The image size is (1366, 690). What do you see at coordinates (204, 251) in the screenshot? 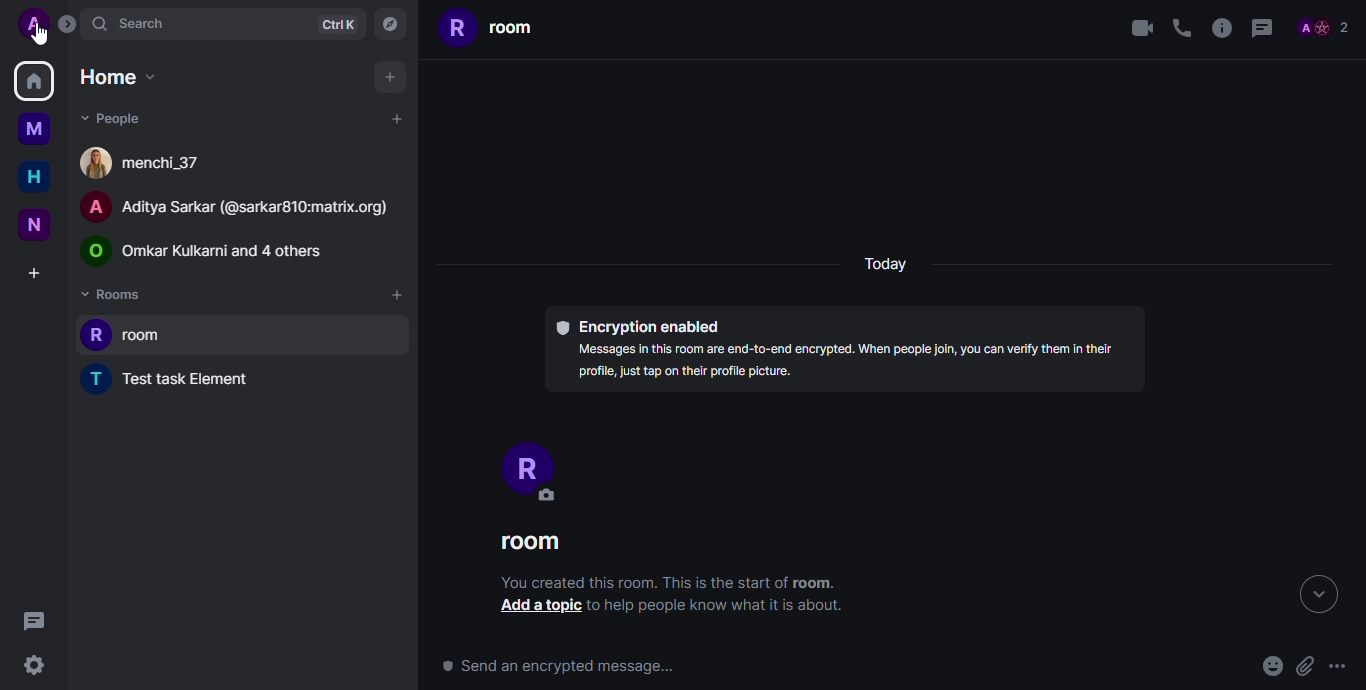
I see `people` at bounding box center [204, 251].